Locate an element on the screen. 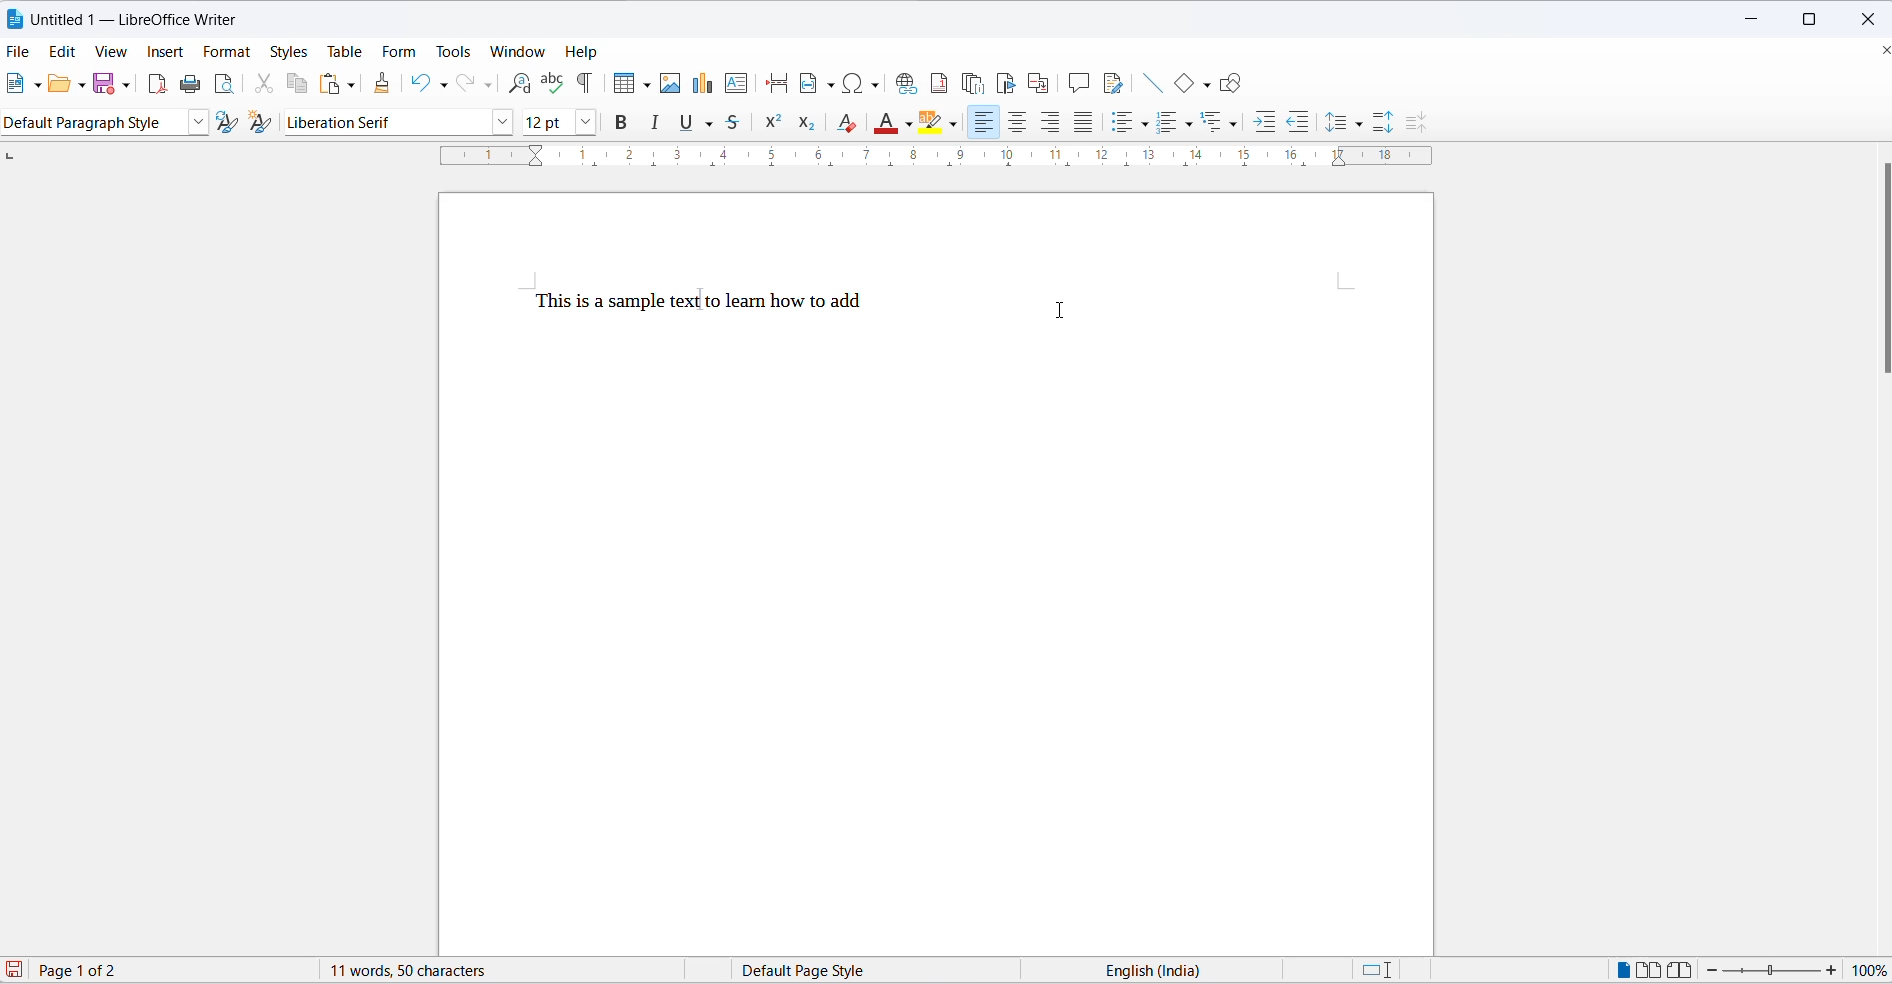 The image size is (1892, 984). open options is located at coordinates (83, 85).